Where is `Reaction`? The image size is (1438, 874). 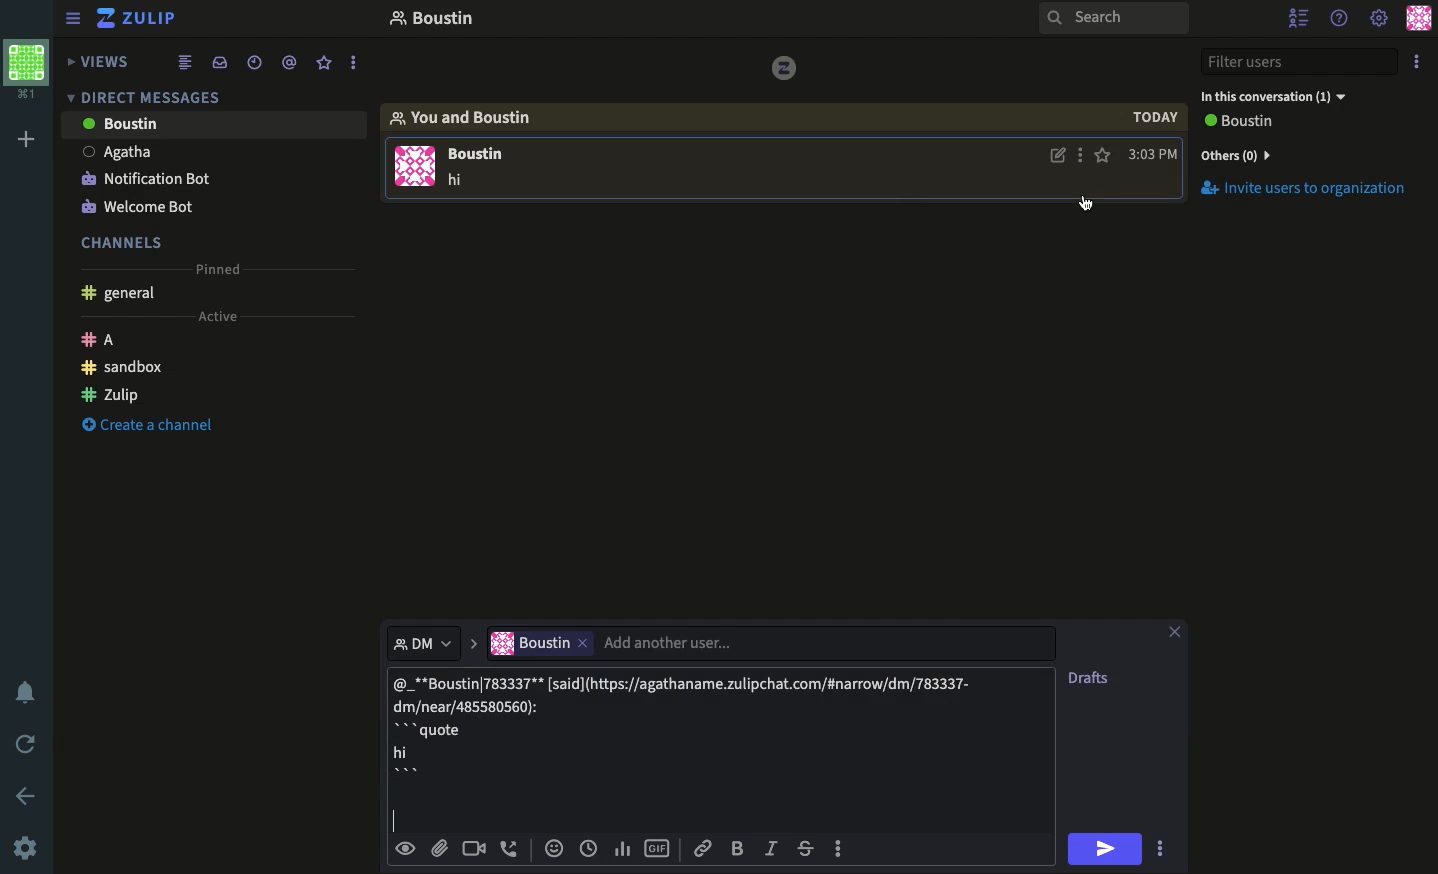
Reaction is located at coordinates (554, 850).